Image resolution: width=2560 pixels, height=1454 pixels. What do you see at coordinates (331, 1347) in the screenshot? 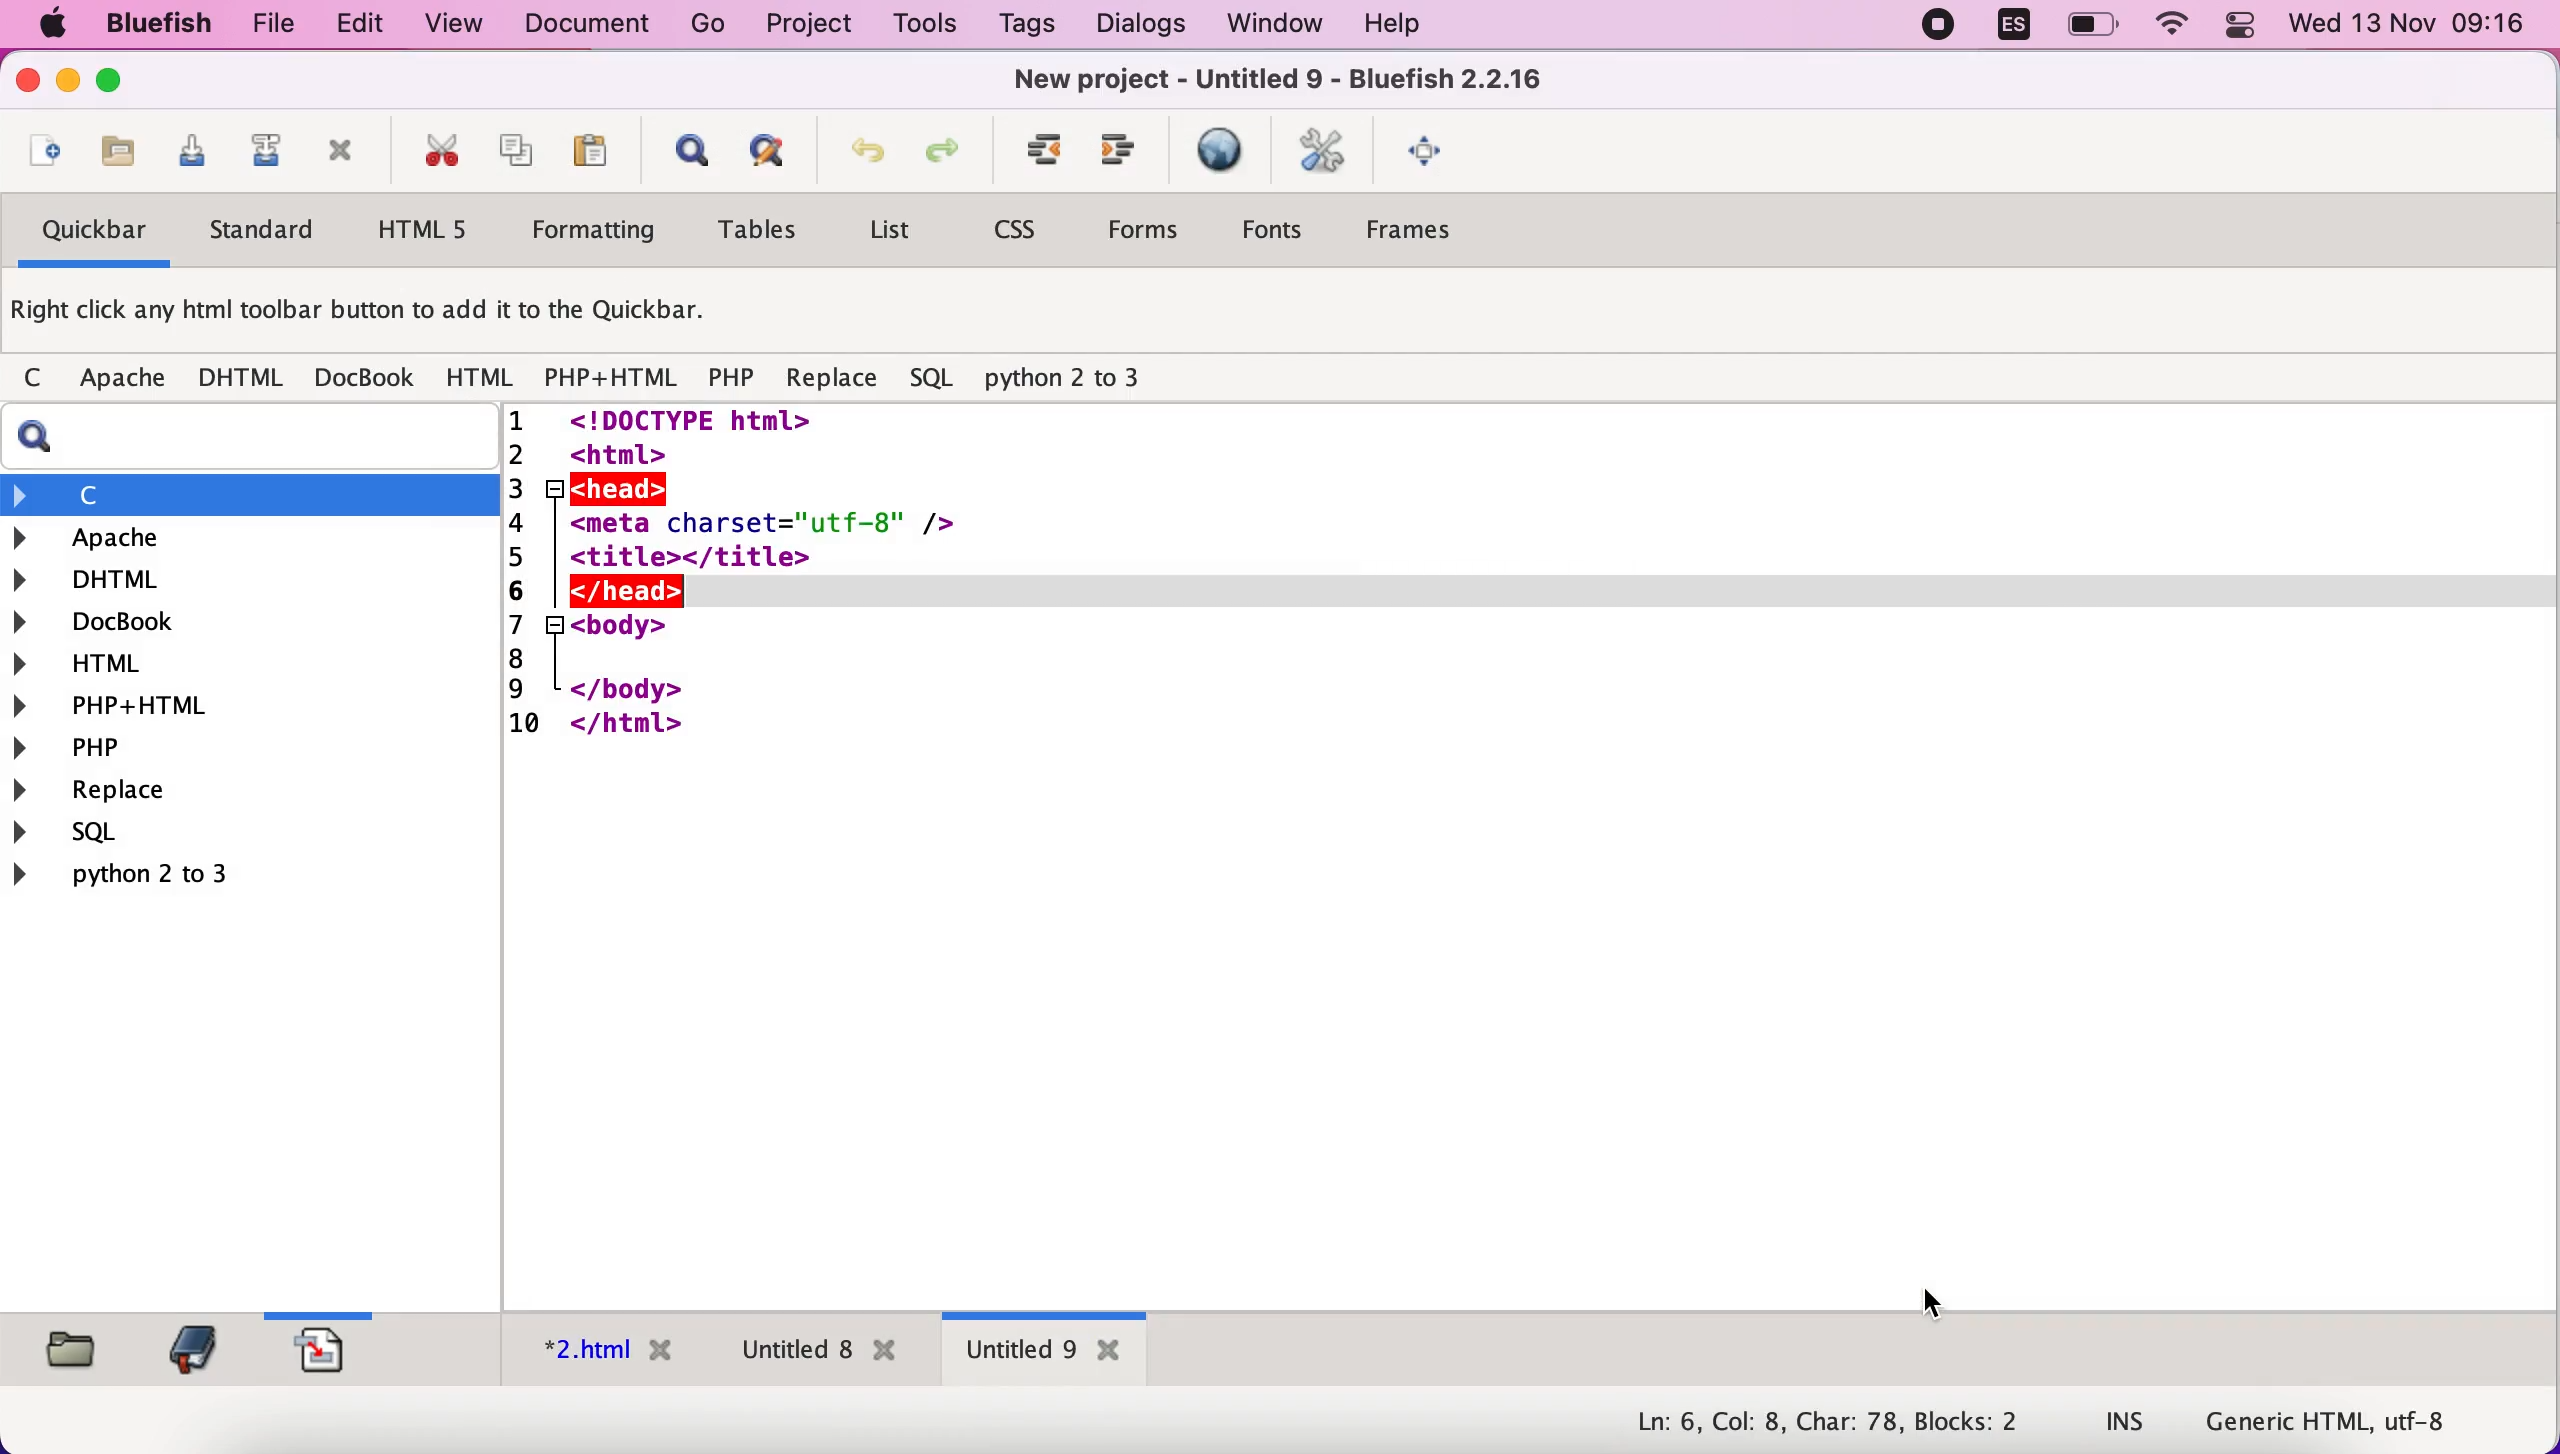
I see `snippets` at bounding box center [331, 1347].